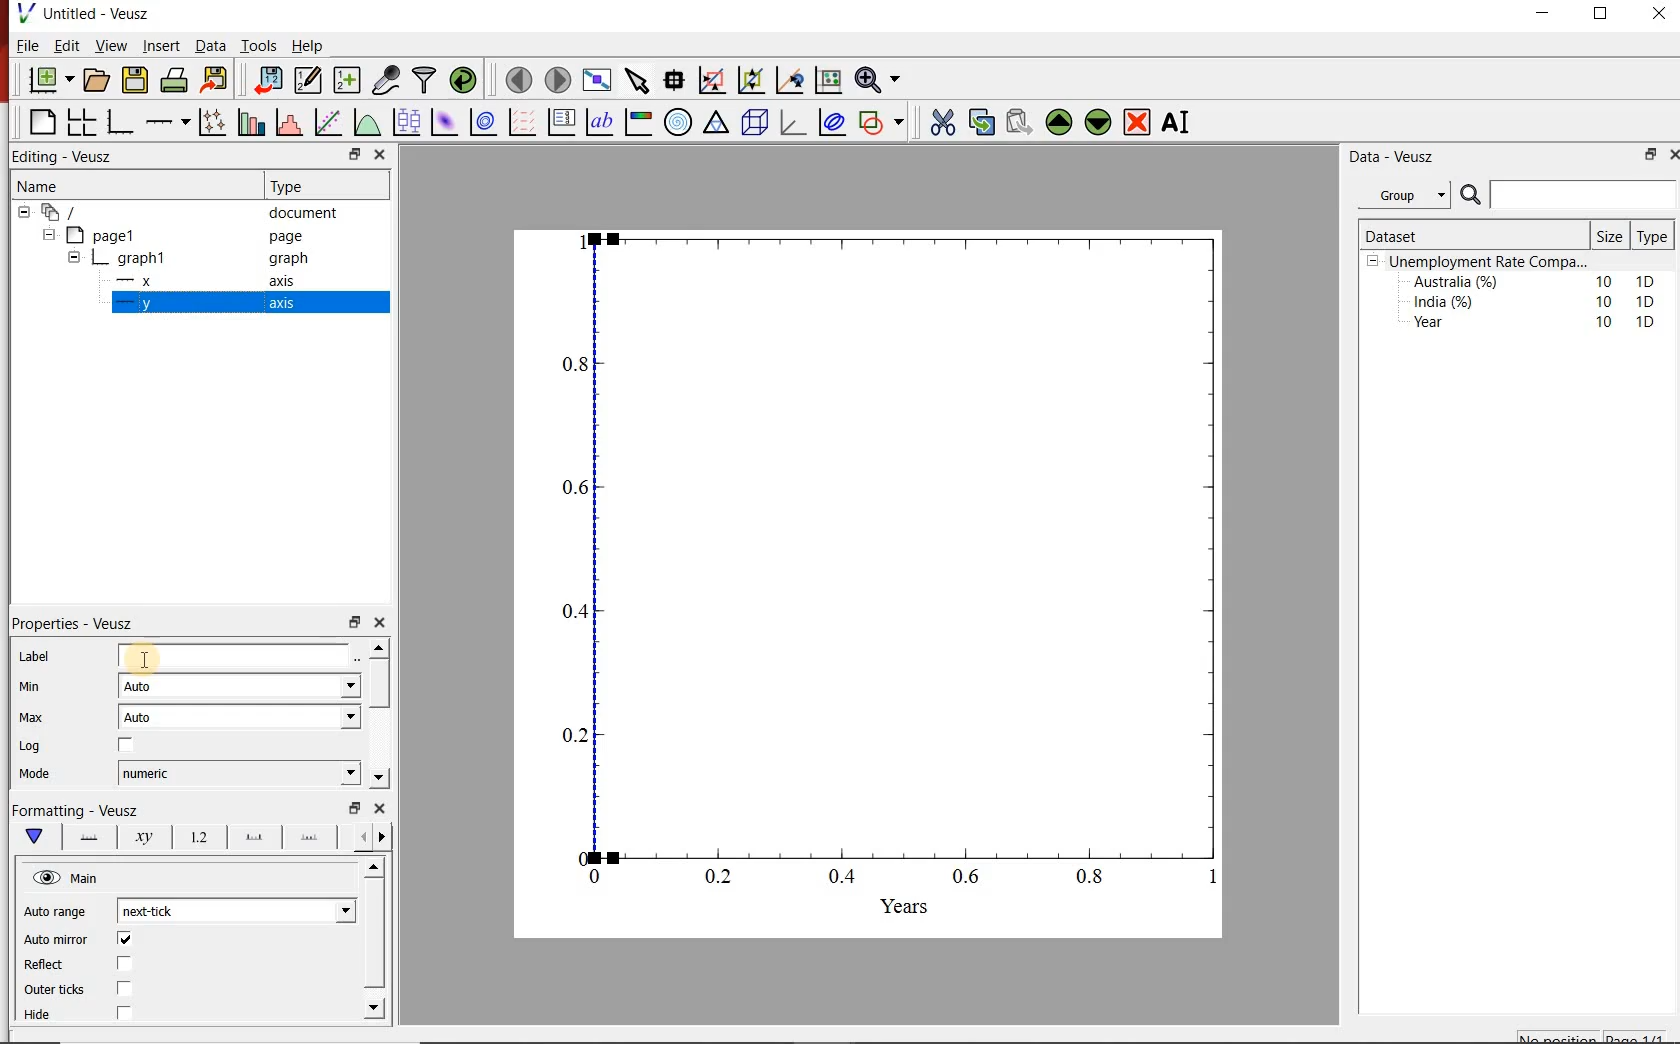  Describe the element at coordinates (127, 964) in the screenshot. I see `checkbox` at that location.